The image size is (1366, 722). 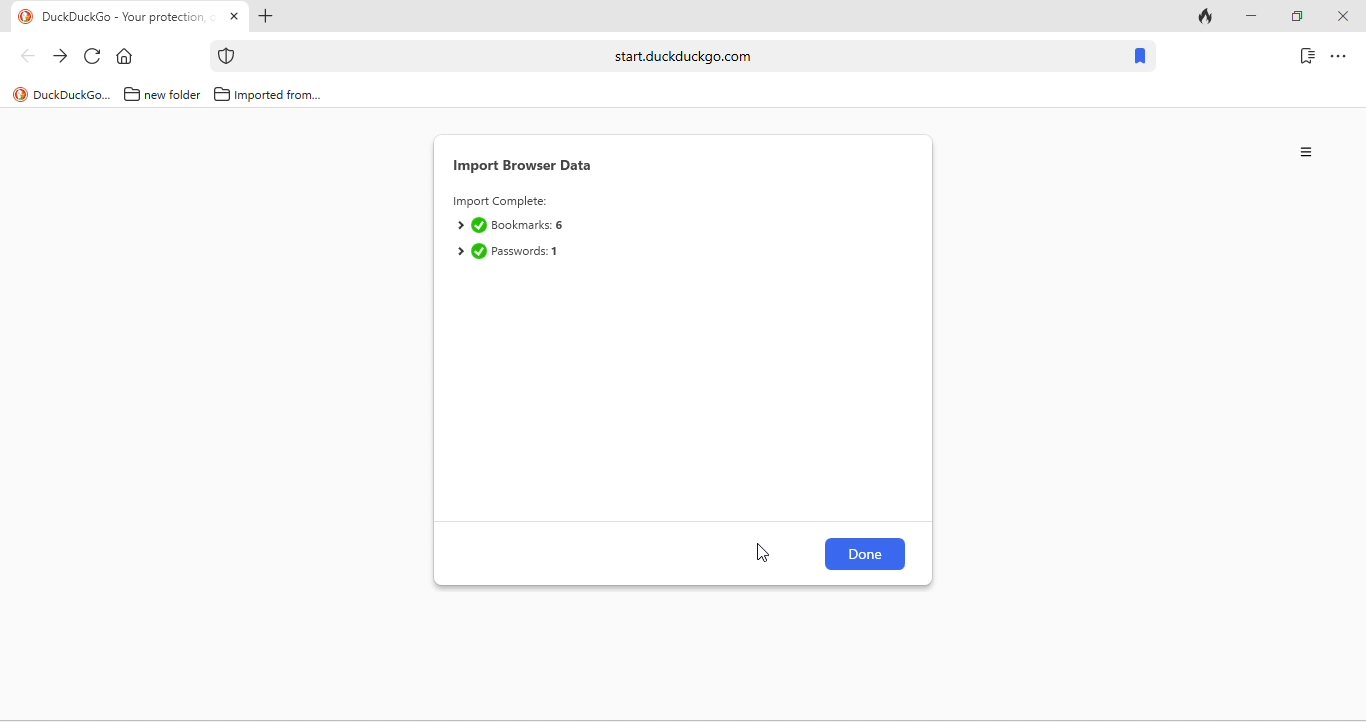 I want to click on new folder, so click(x=164, y=93).